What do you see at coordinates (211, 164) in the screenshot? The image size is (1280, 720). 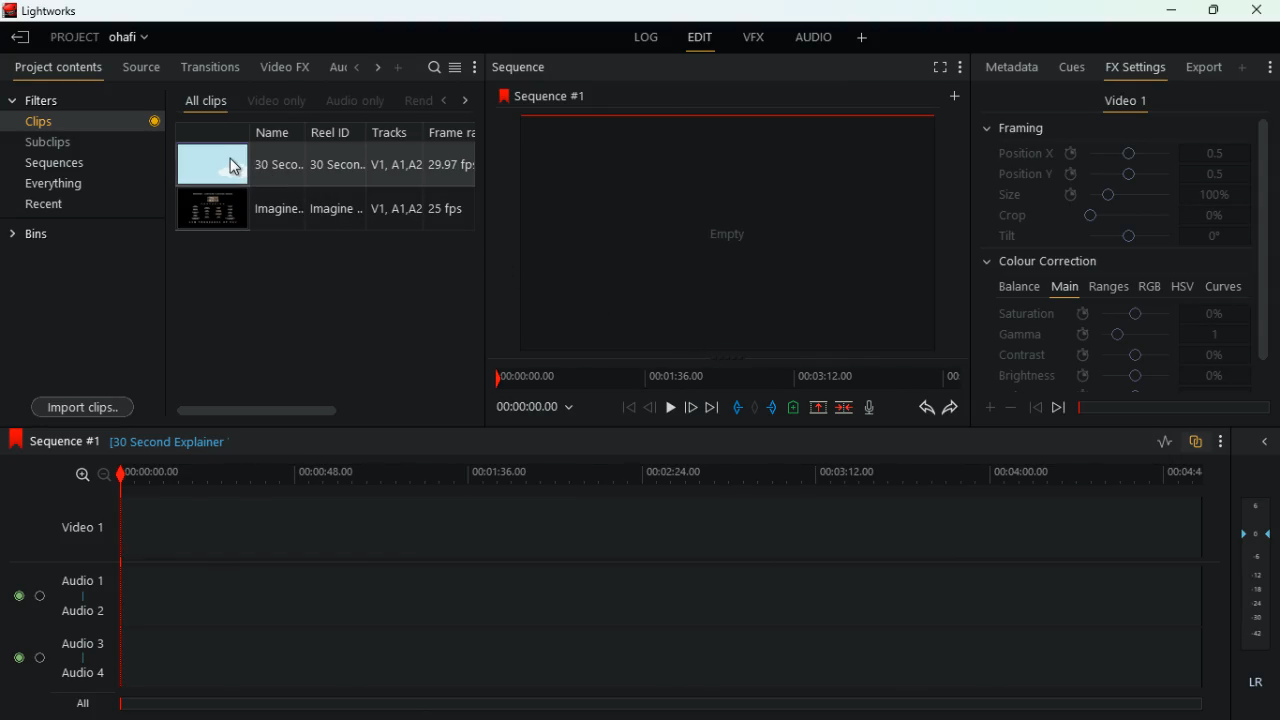 I see `video` at bounding box center [211, 164].